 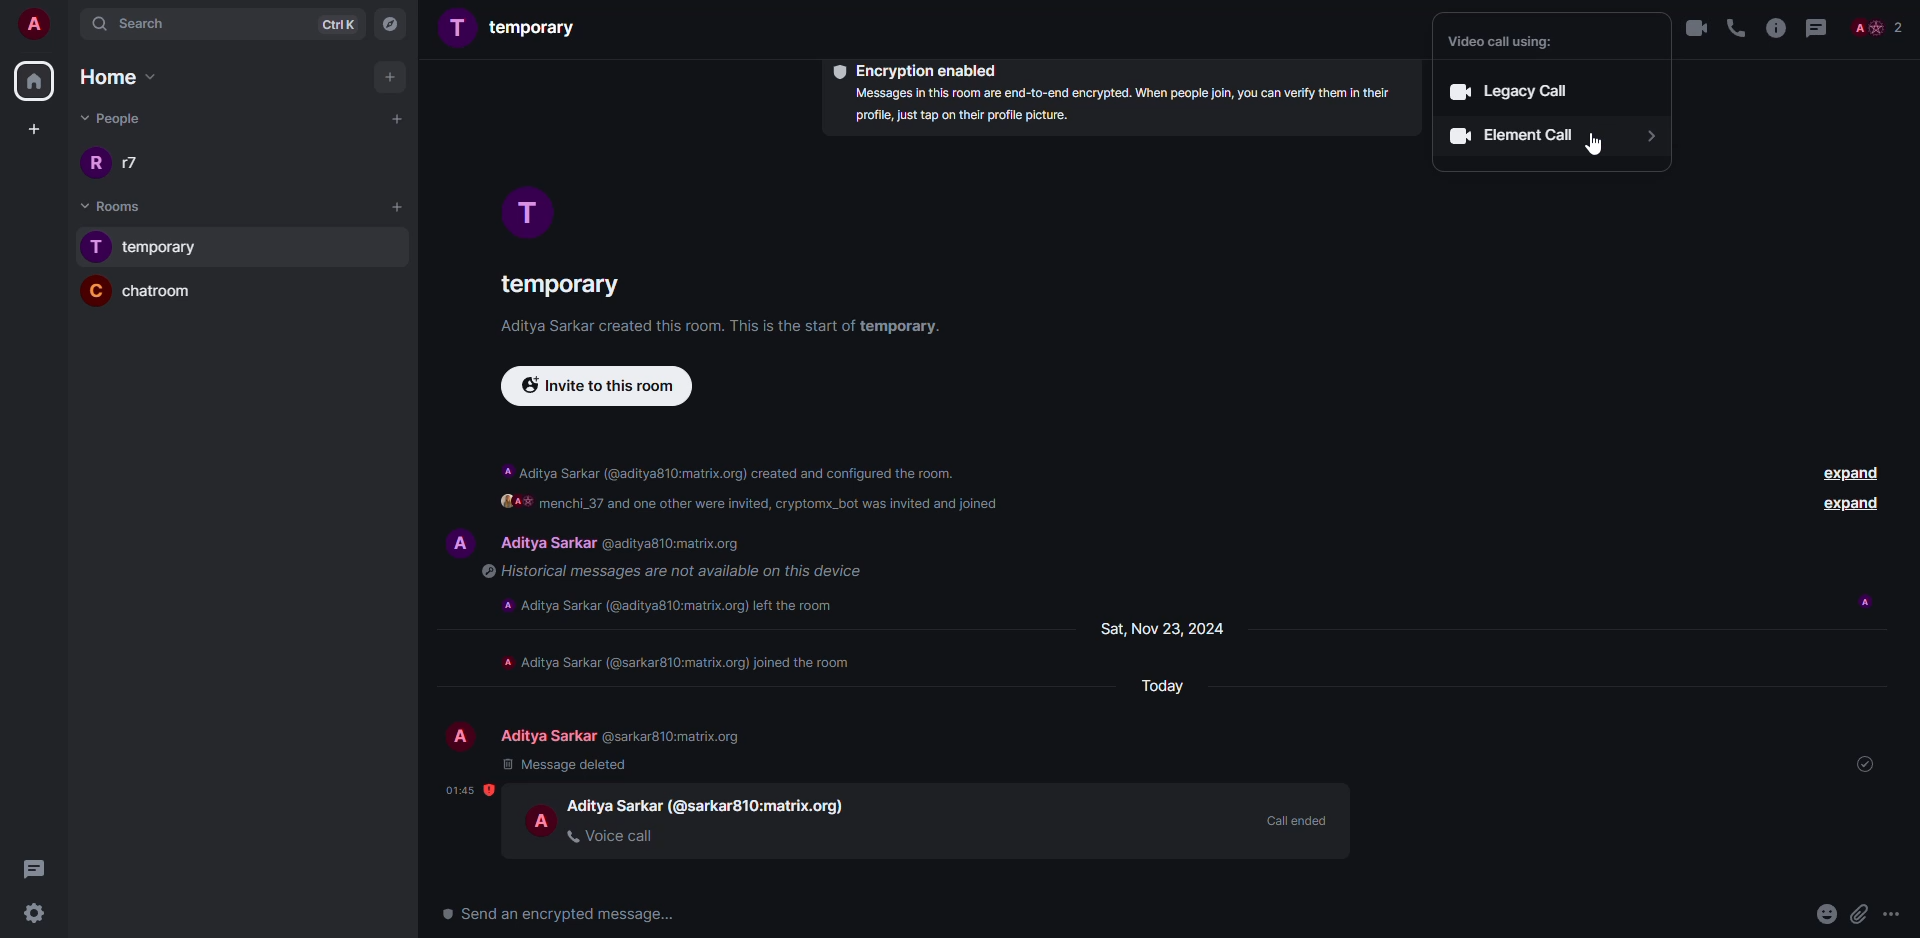 What do you see at coordinates (166, 249) in the screenshot?
I see `room` at bounding box center [166, 249].